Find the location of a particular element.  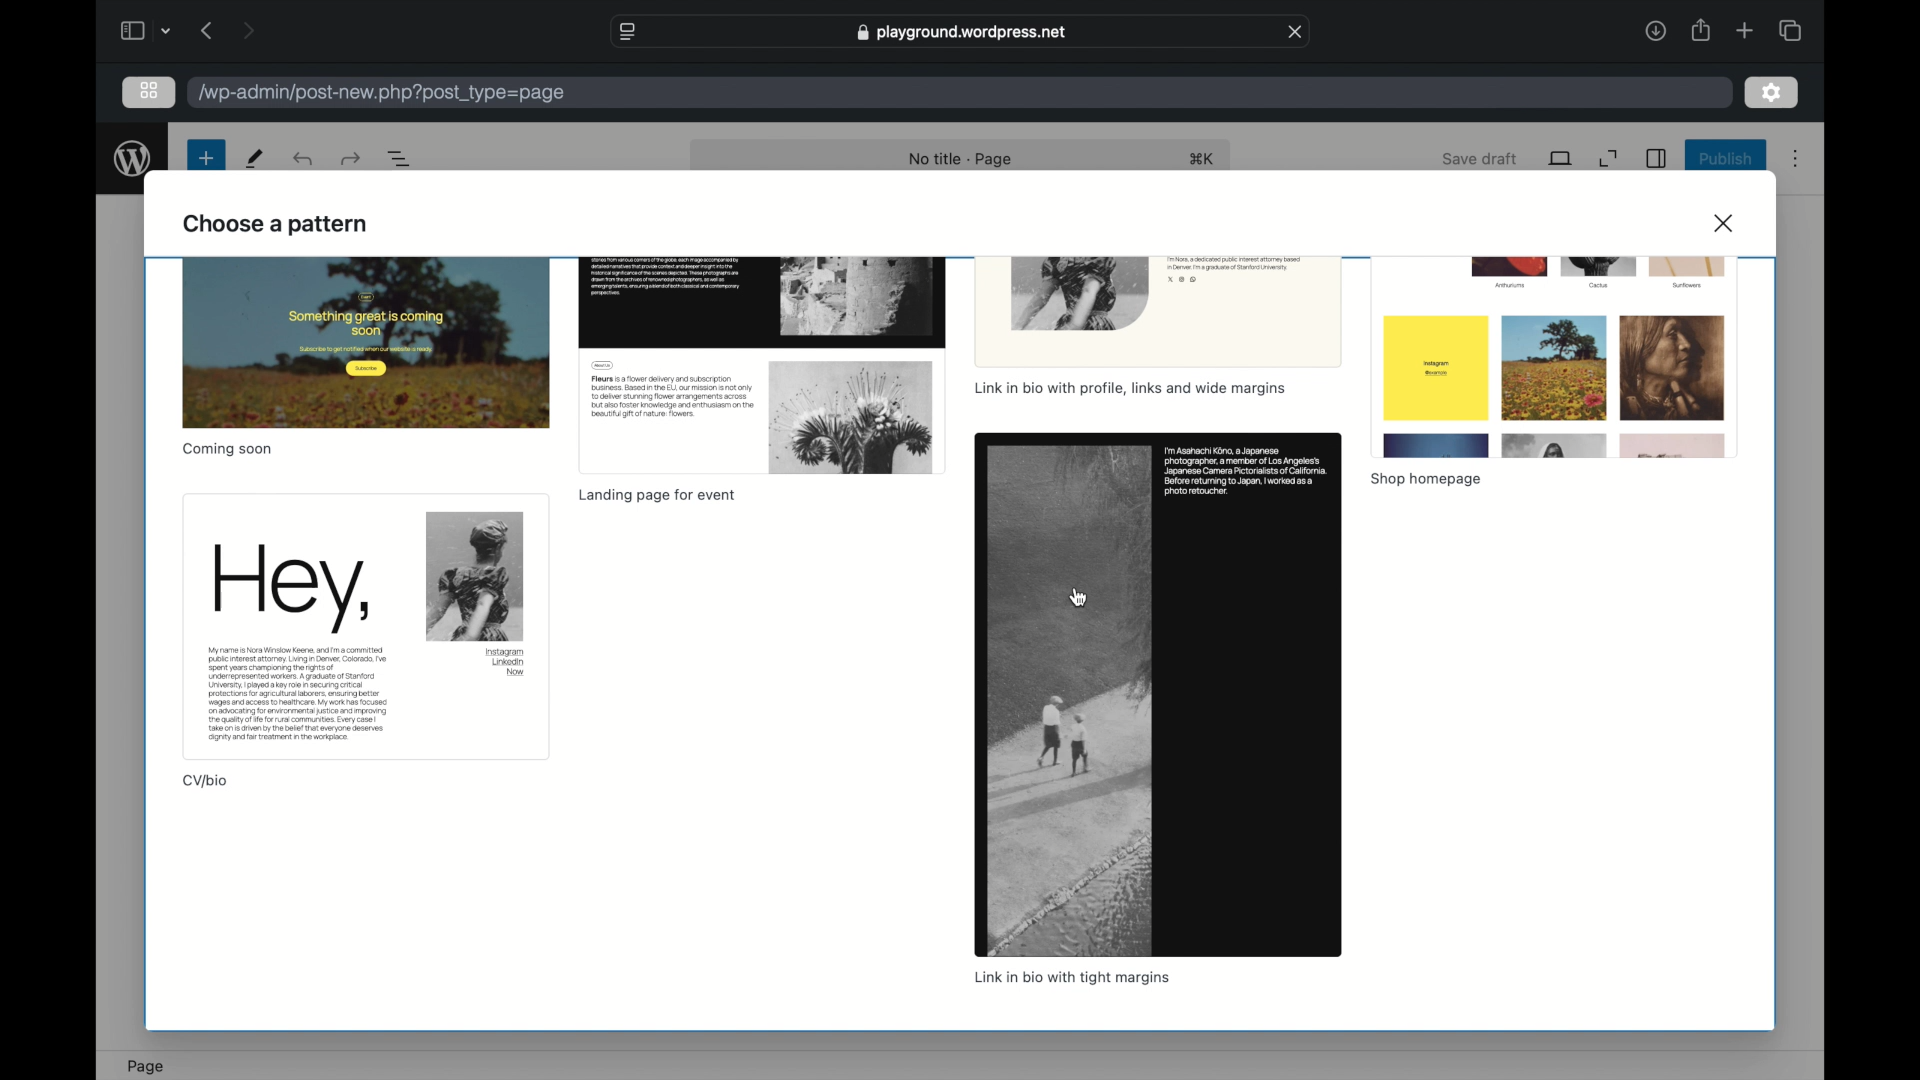

save draft is located at coordinates (1480, 158).